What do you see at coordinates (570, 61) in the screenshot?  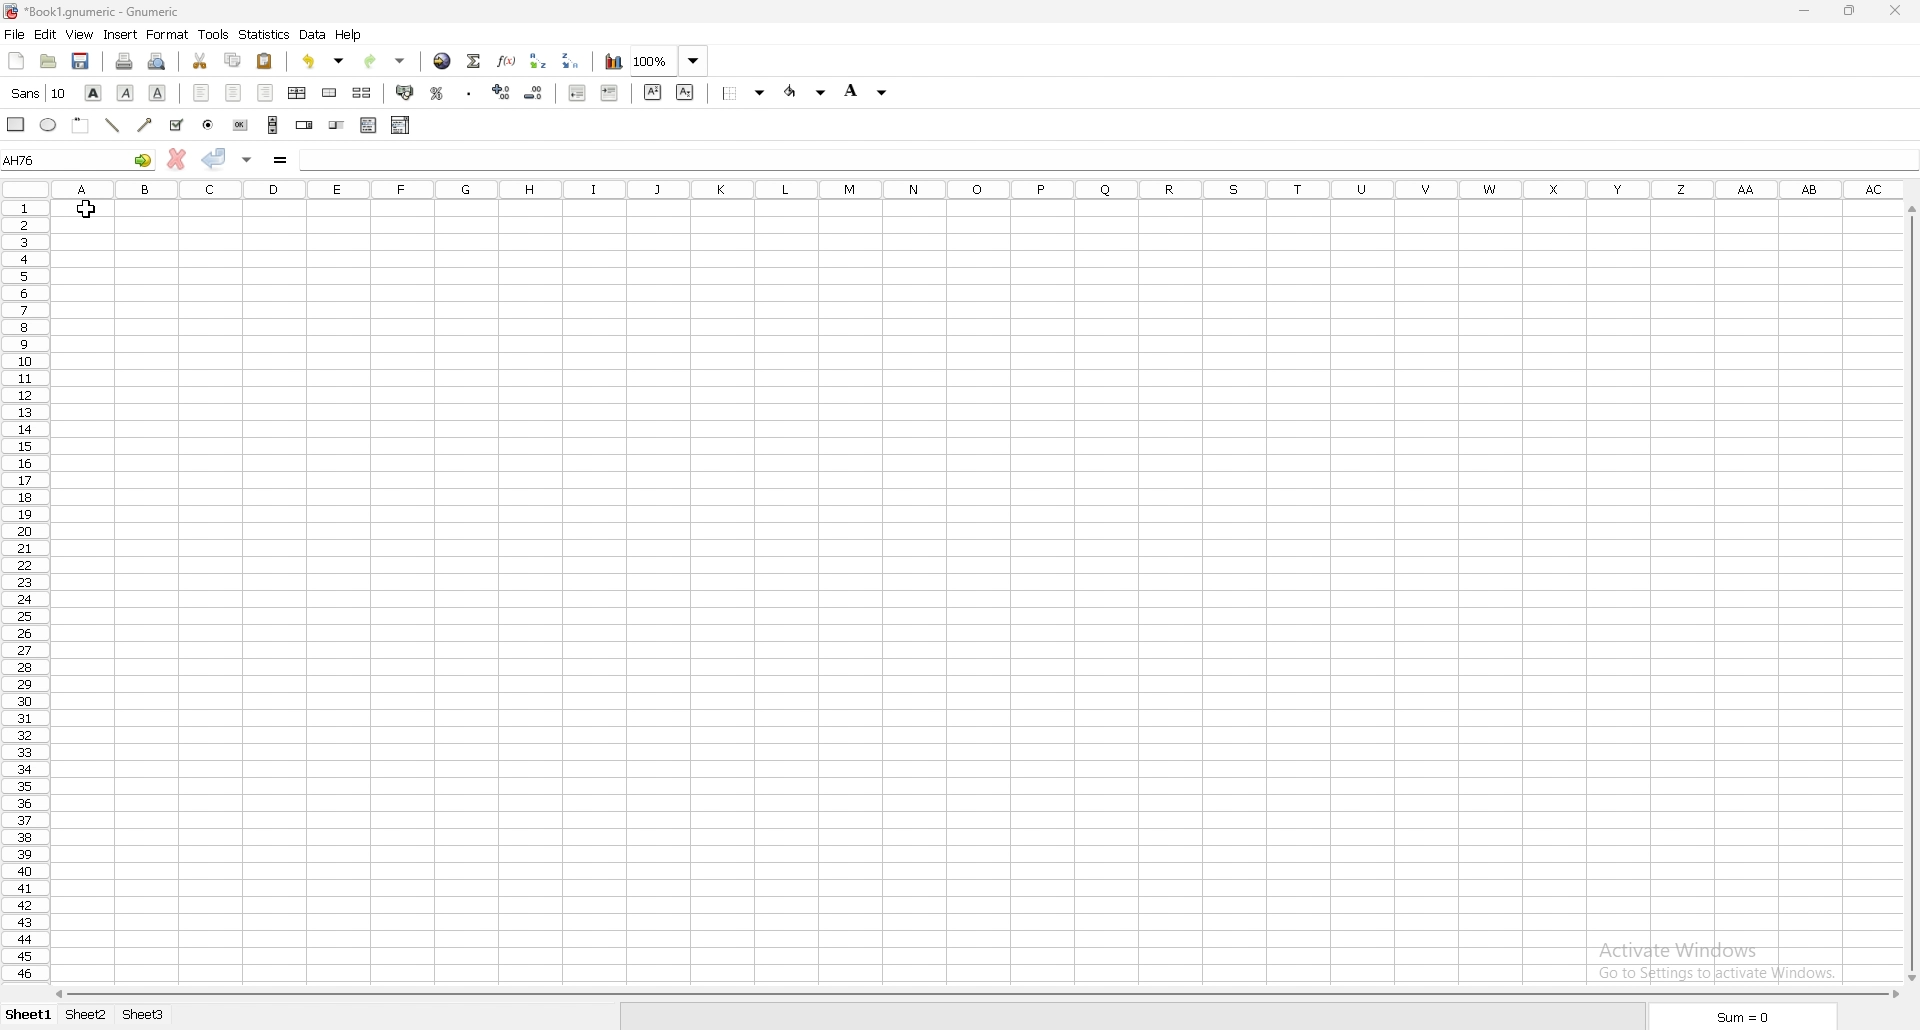 I see `sort descending` at bounding box center [570, 61].